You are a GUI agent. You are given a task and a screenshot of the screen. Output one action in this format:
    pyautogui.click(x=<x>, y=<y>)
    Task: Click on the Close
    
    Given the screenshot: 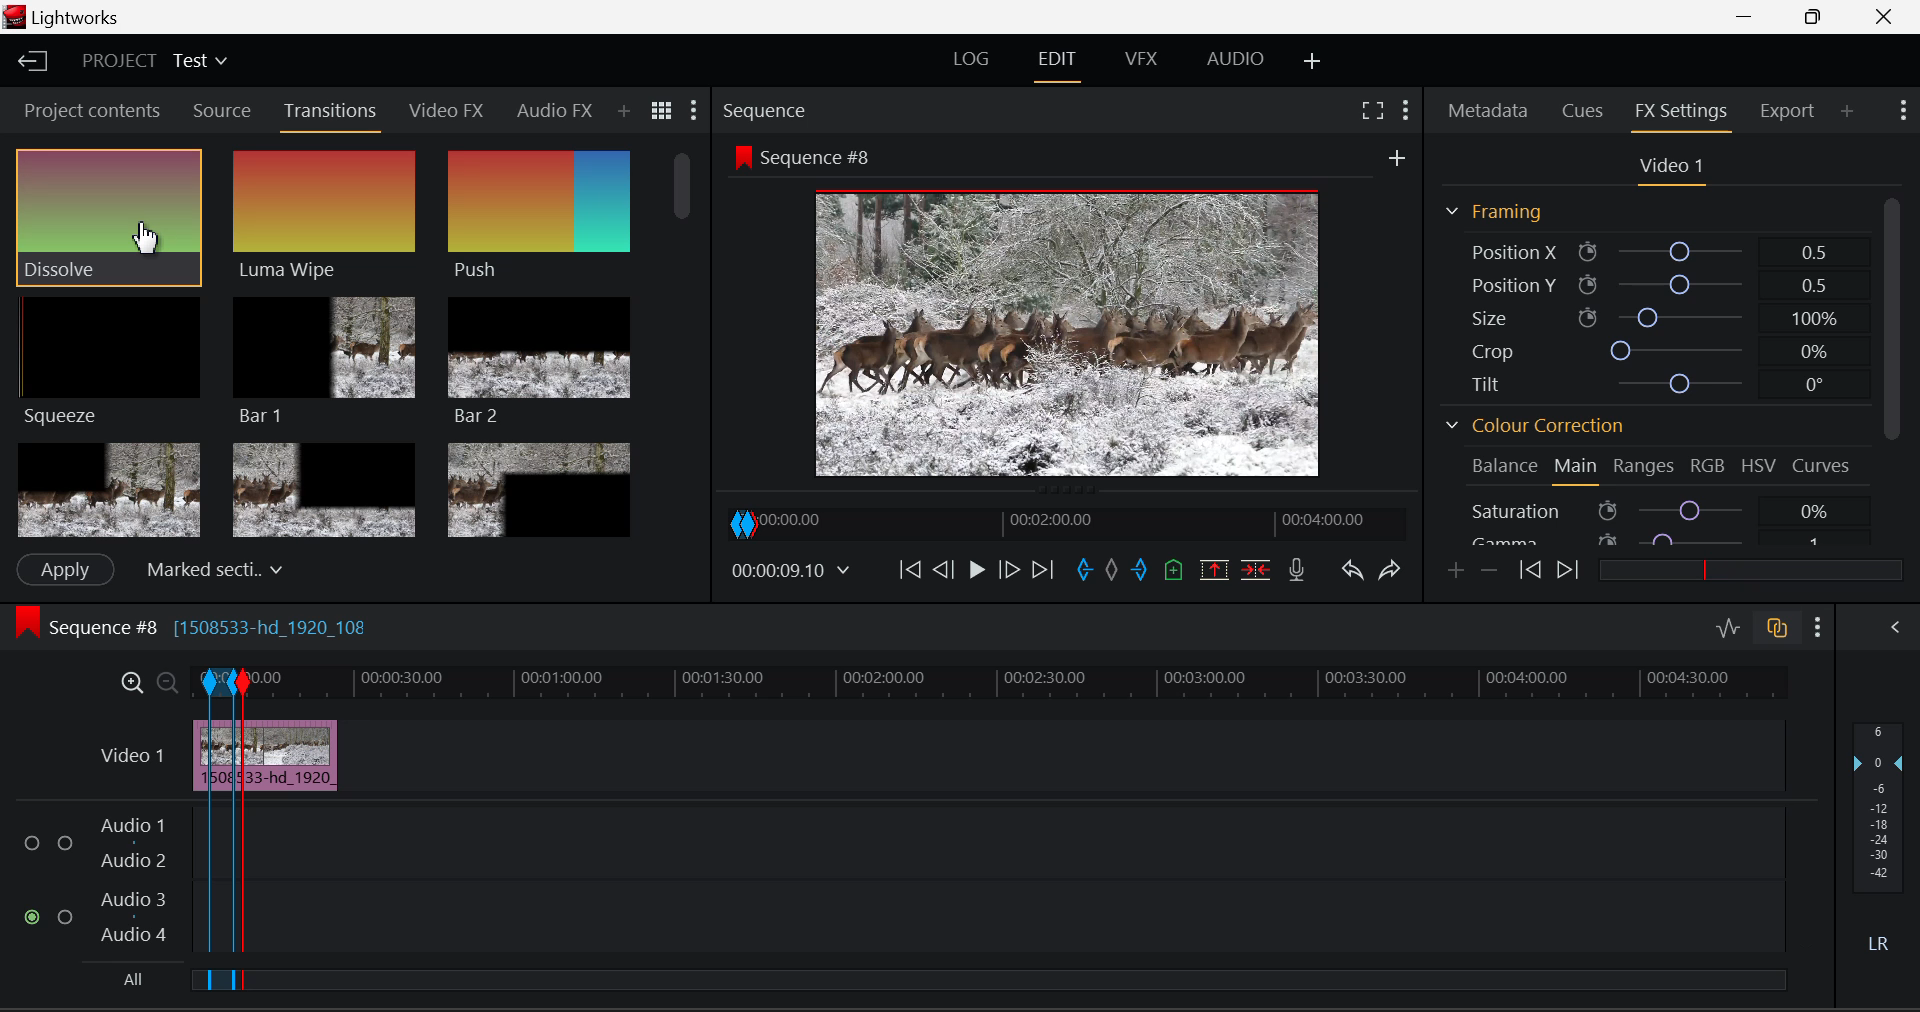 What is the action you would take?
    pyautogui.click(x=1886, y=17)
    